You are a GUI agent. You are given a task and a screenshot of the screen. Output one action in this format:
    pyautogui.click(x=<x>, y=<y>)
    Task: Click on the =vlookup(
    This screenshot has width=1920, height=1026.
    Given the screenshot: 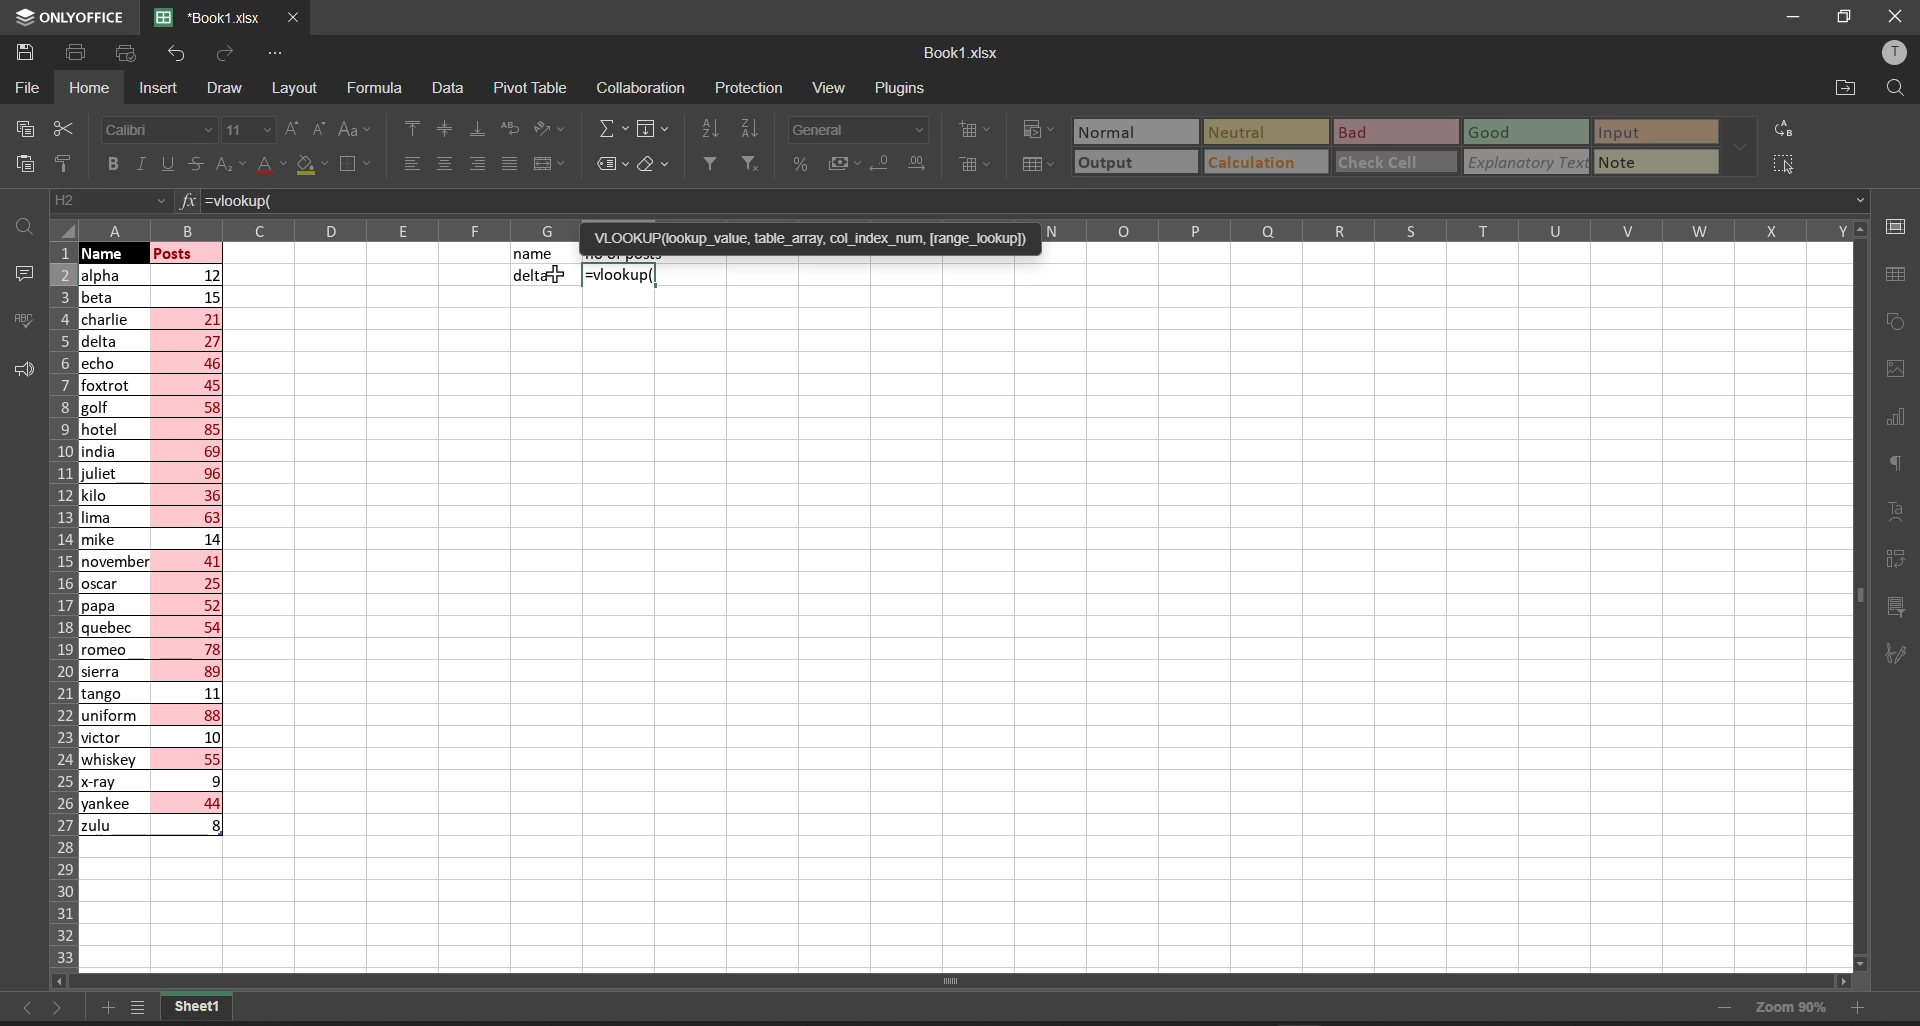 What is the action you would take?
    pyautogui.click(x=621, y=281)
    